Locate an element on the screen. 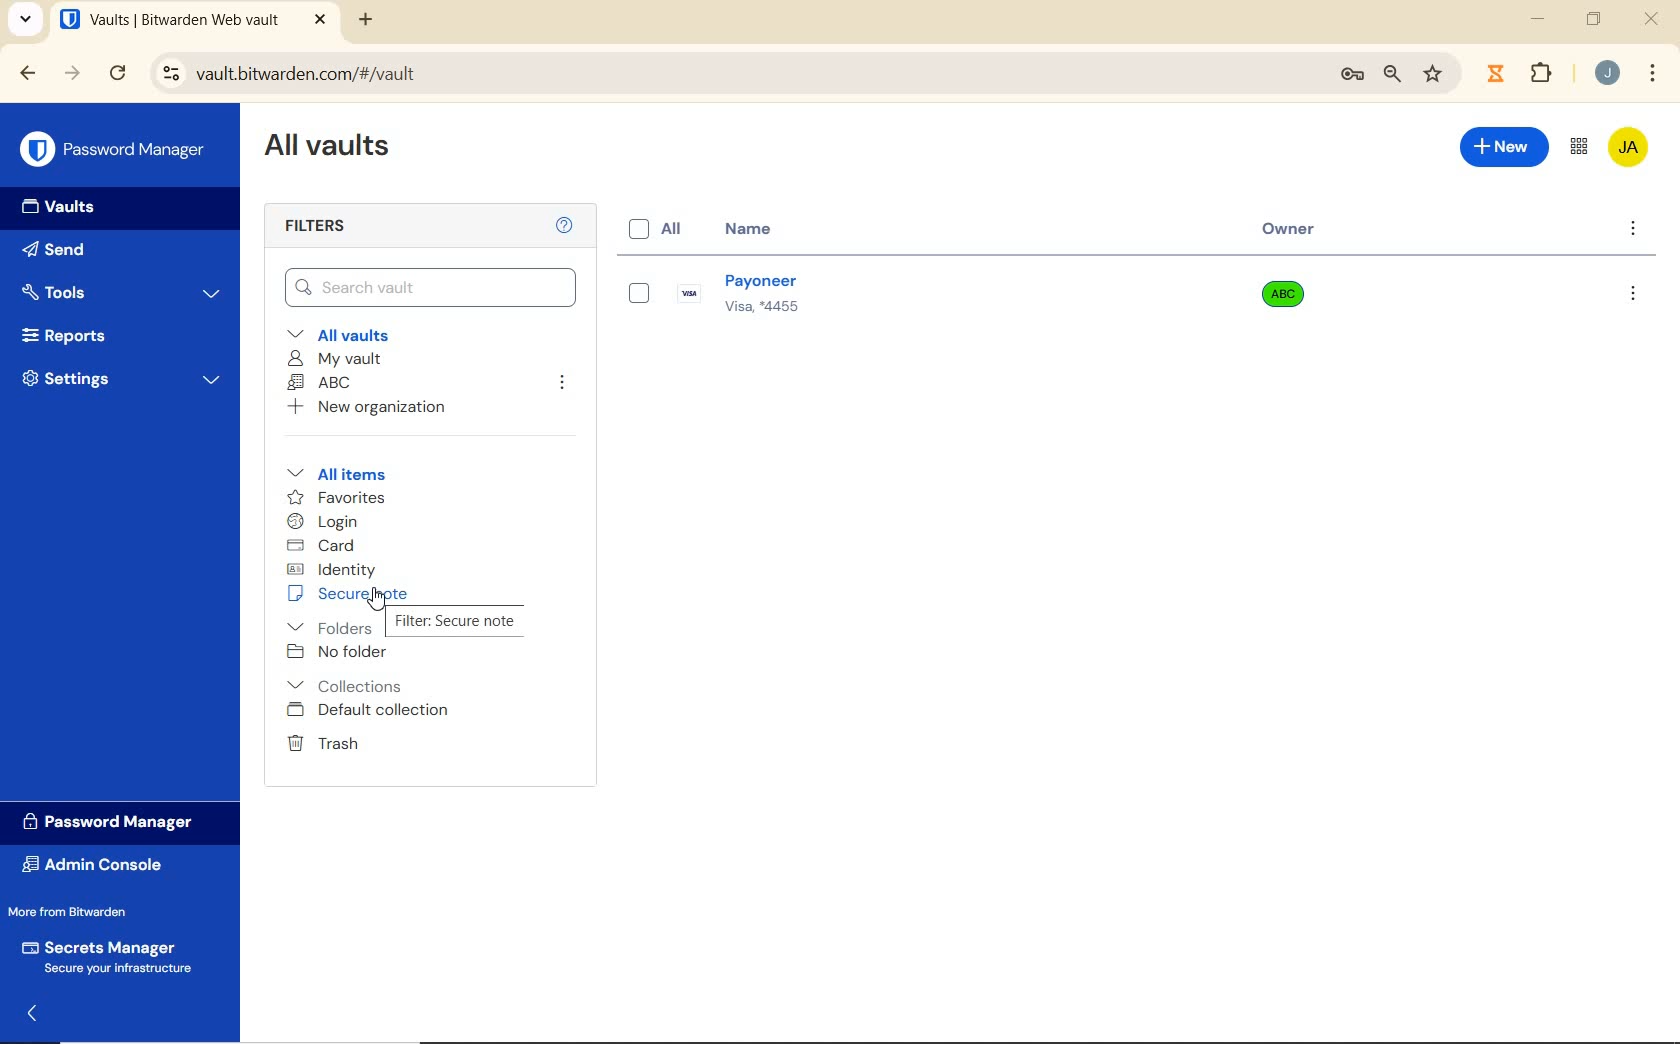  more options is located at coordinates (1635, 231).